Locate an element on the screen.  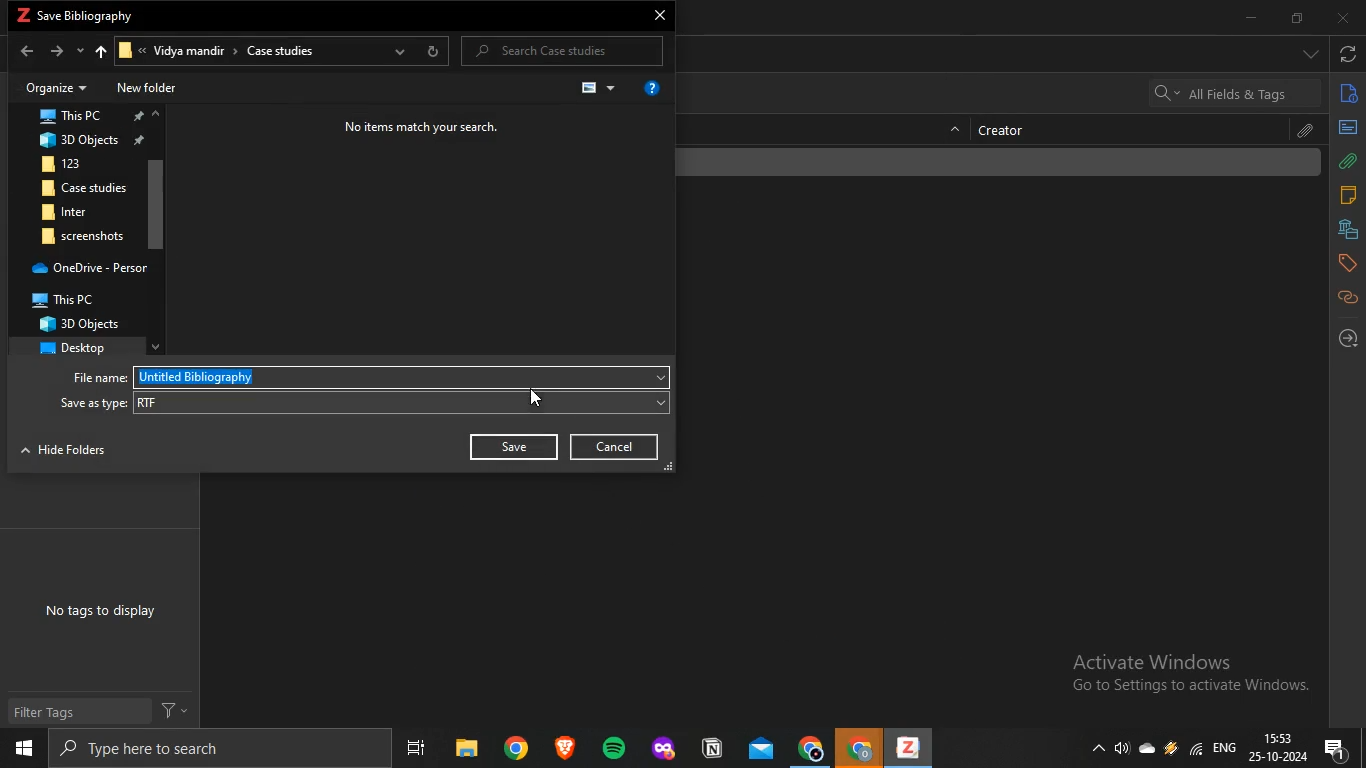
‘Save as type: is located at coordinates (82, 406).